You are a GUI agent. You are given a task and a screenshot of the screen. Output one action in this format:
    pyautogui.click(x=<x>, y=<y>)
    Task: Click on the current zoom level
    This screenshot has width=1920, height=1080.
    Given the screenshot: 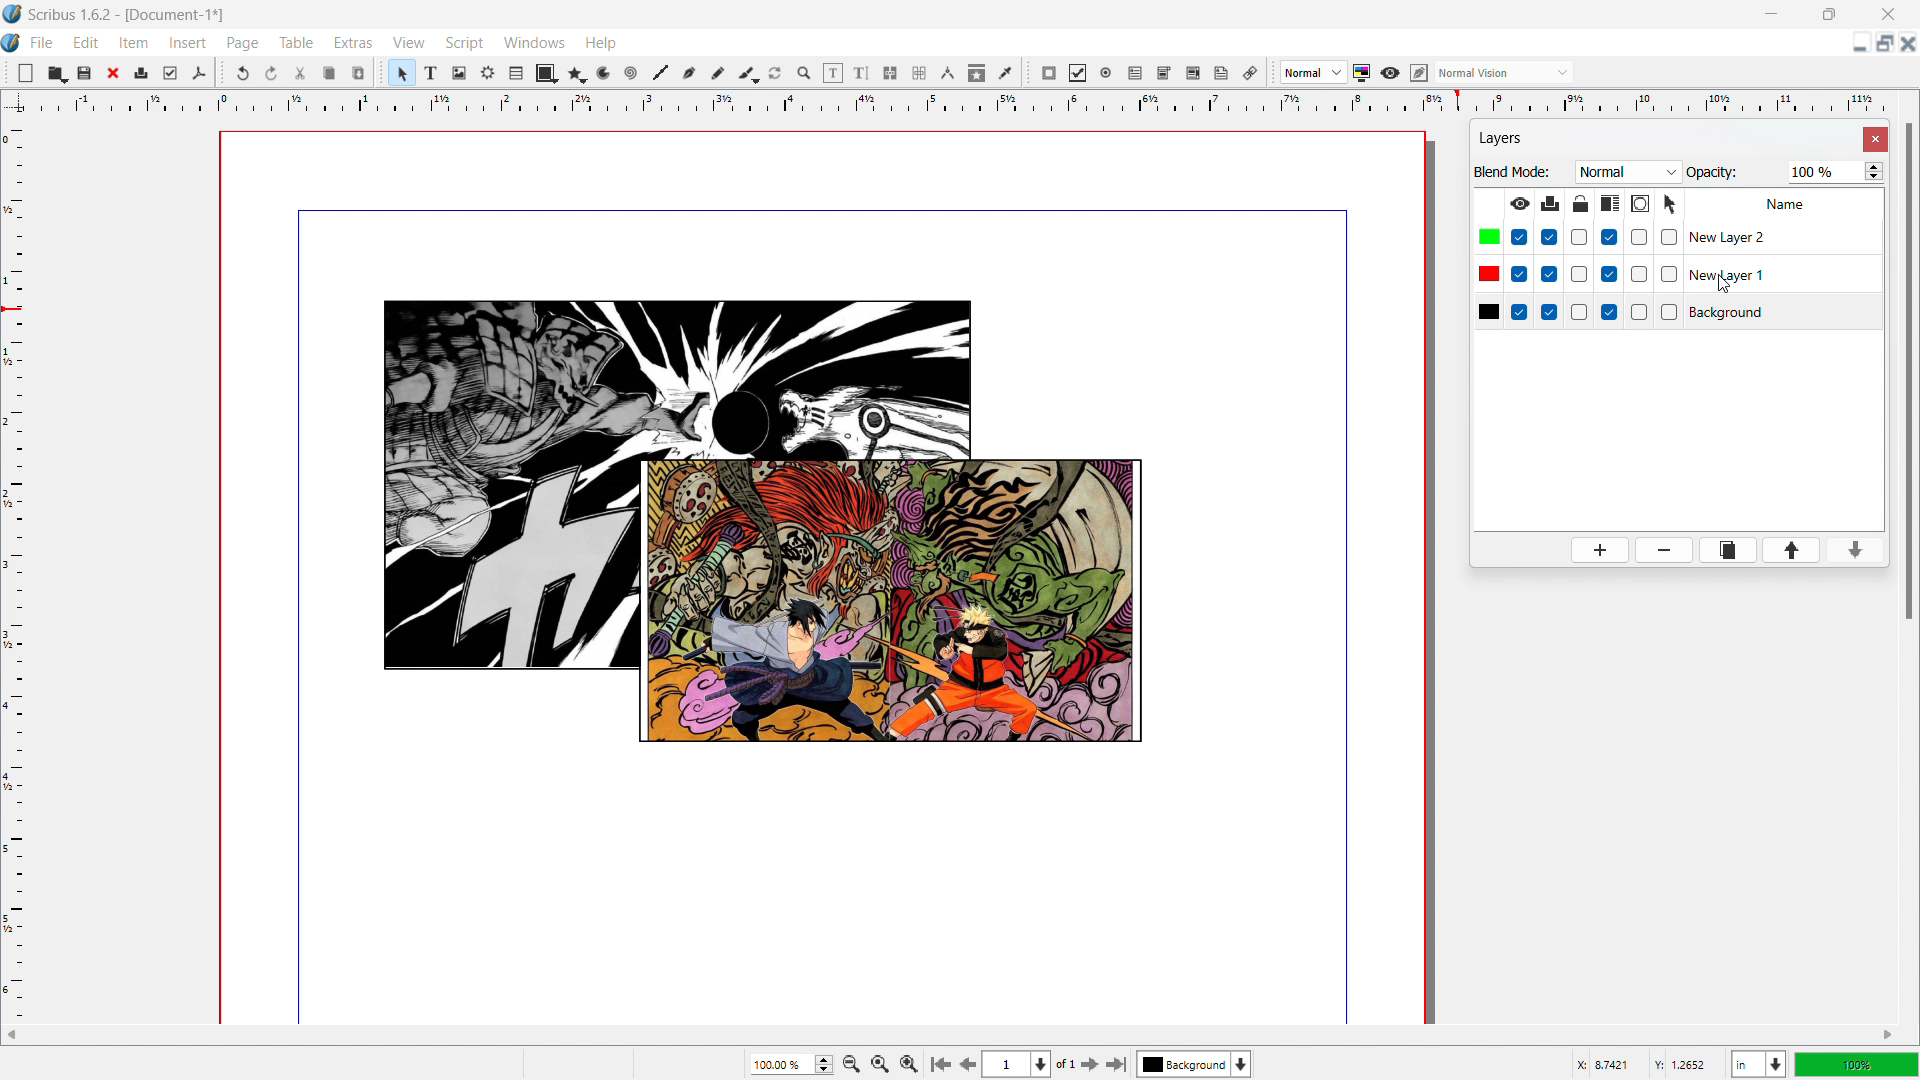 What is the action you would take?
    pyautogui.click(x=790, y=1064)
    